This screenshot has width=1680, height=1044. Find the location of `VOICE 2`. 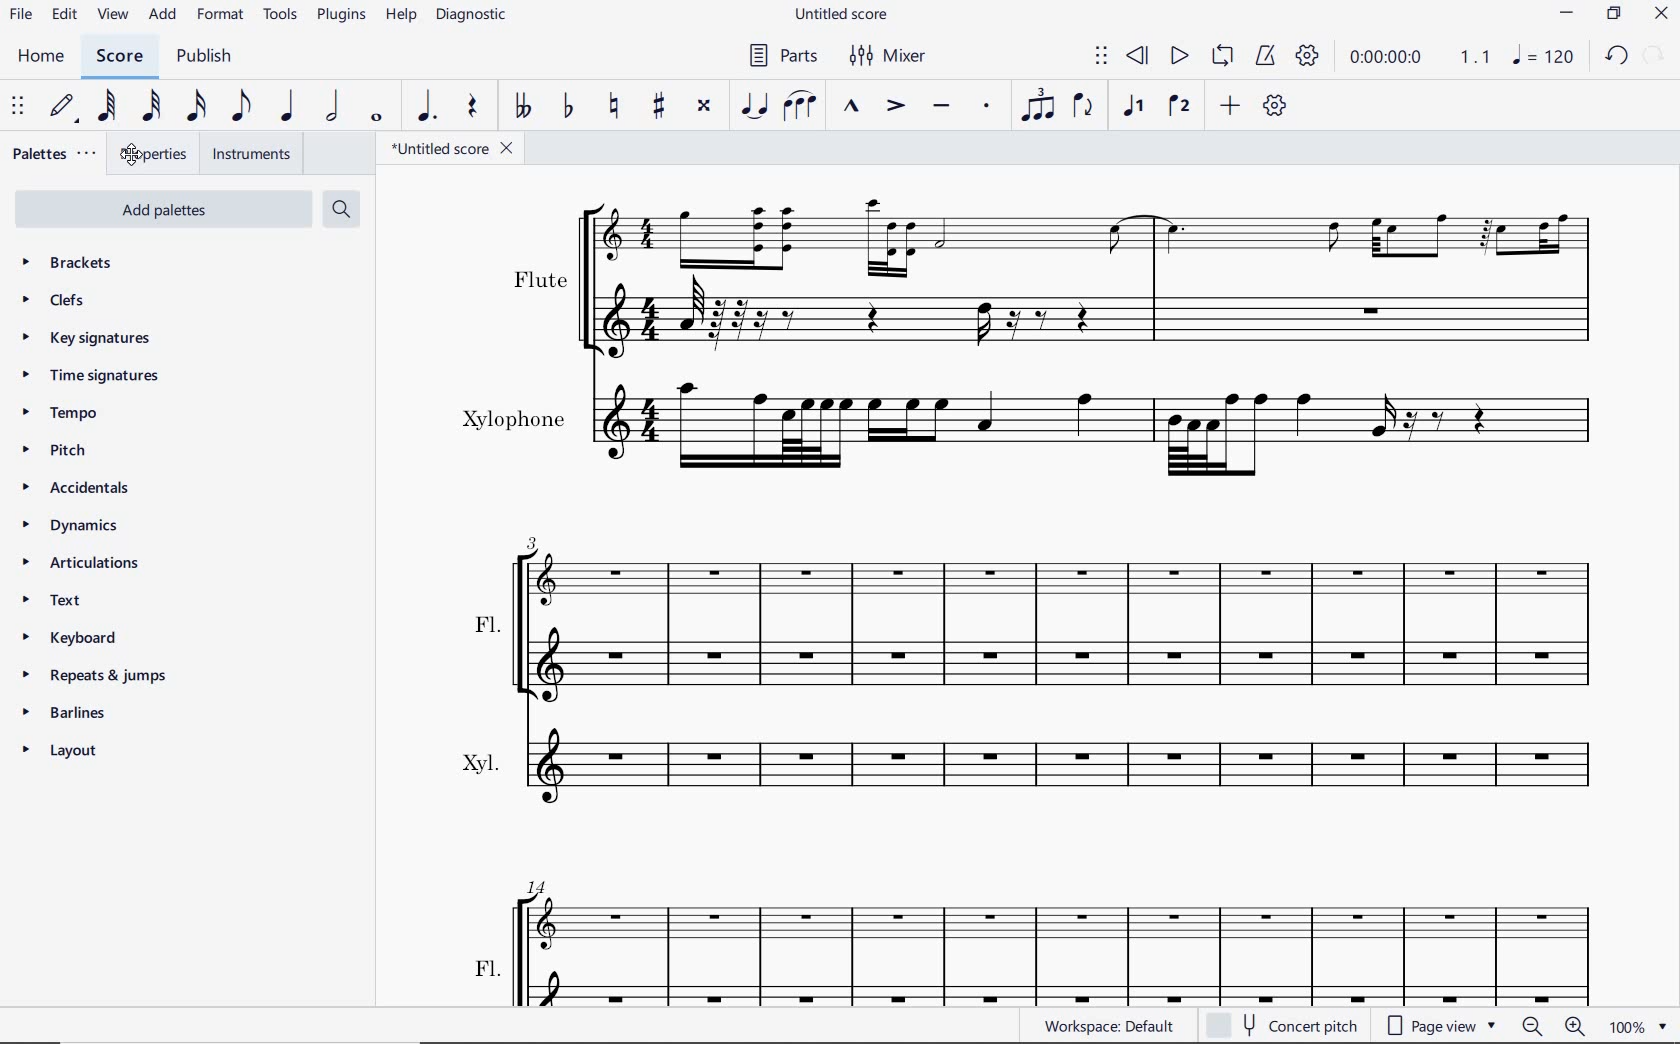

VOICE 2 is located at coordinates (1179, 106).